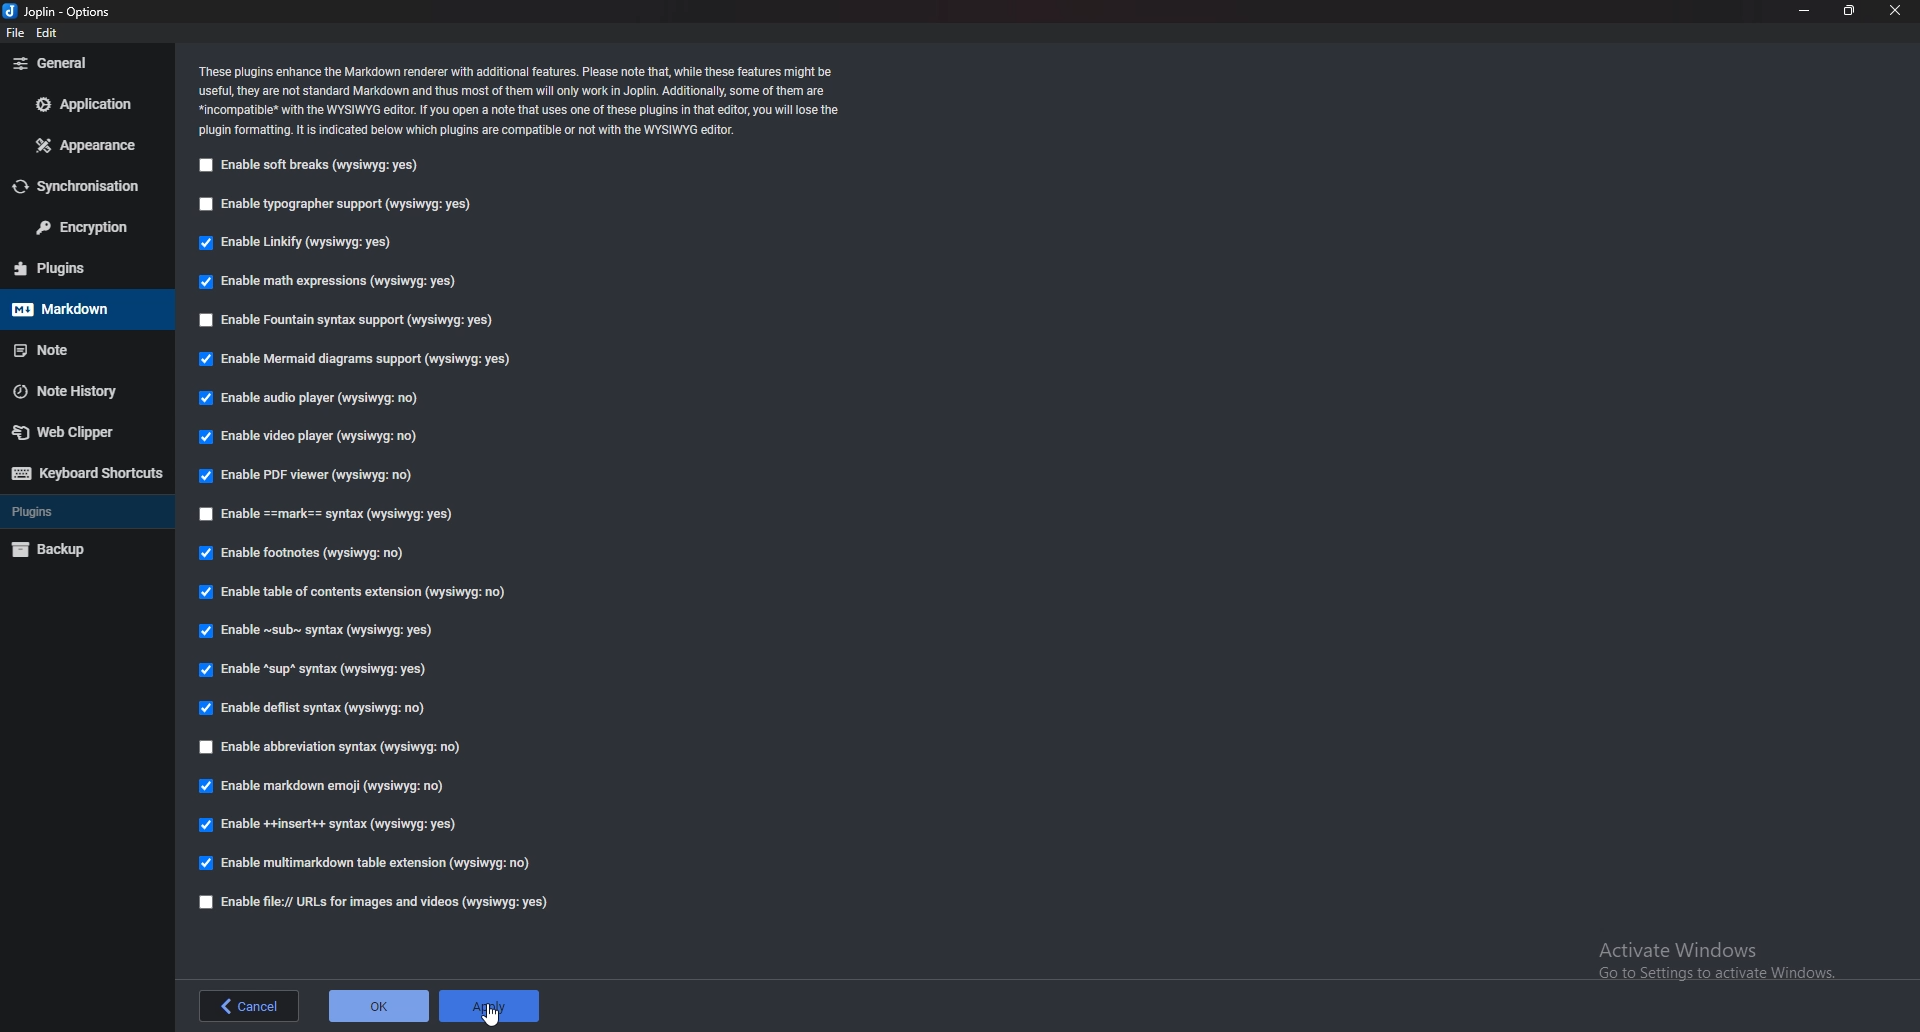 The image size is (1920, 1032). What do you see at coordinates (82, 63) in the screenshot?
I see `General` at bounding box center [82, 63].